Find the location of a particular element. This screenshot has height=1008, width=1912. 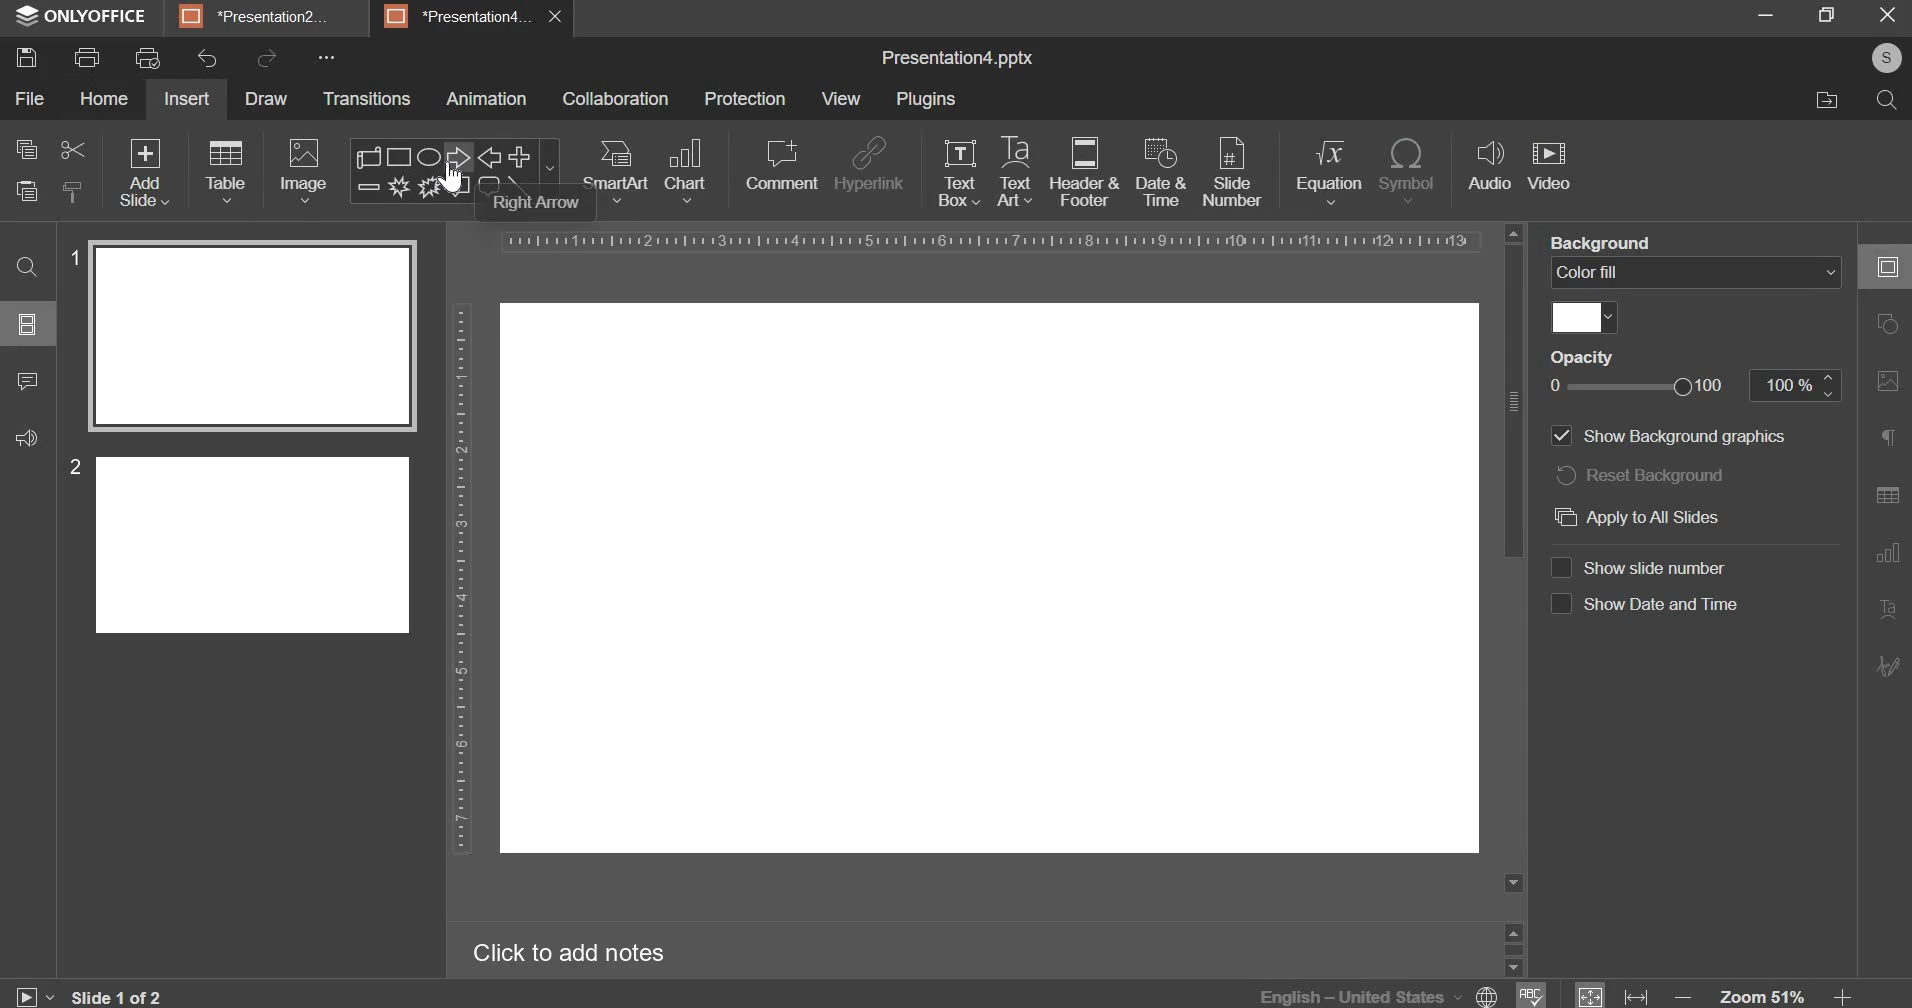

symbol is located at coordinates (1409, 168).